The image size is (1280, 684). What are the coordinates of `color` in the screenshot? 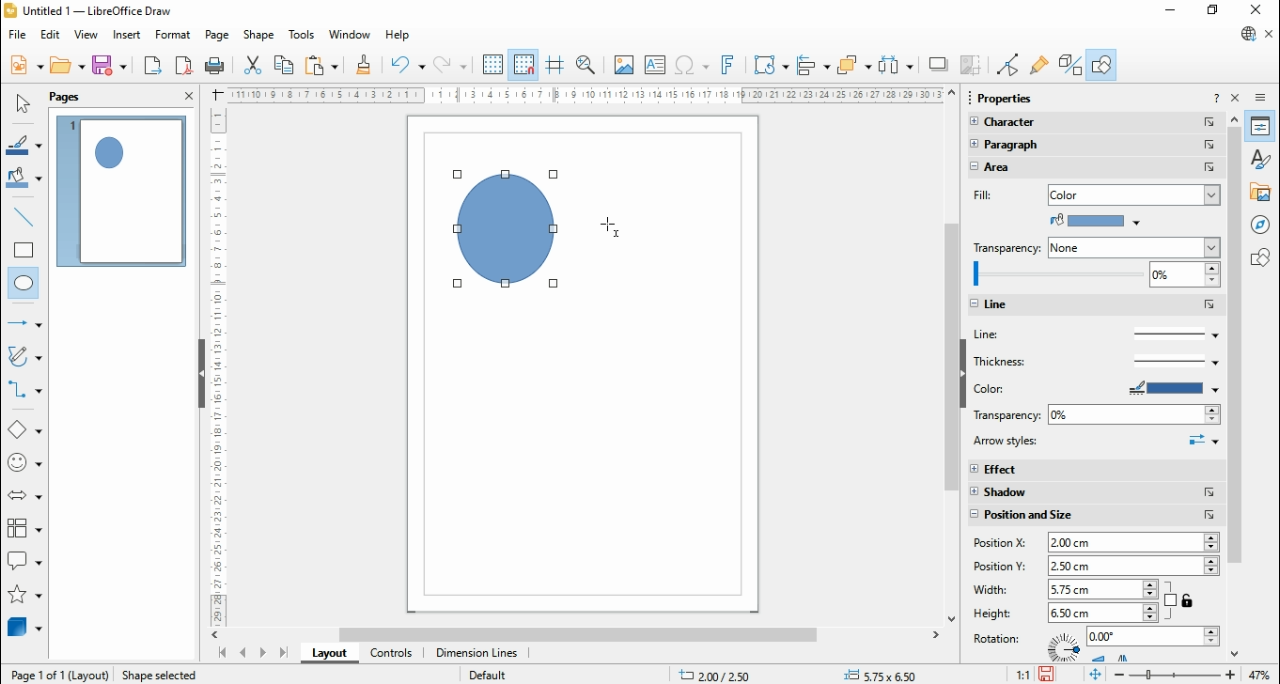 It's located at (1134, 193).